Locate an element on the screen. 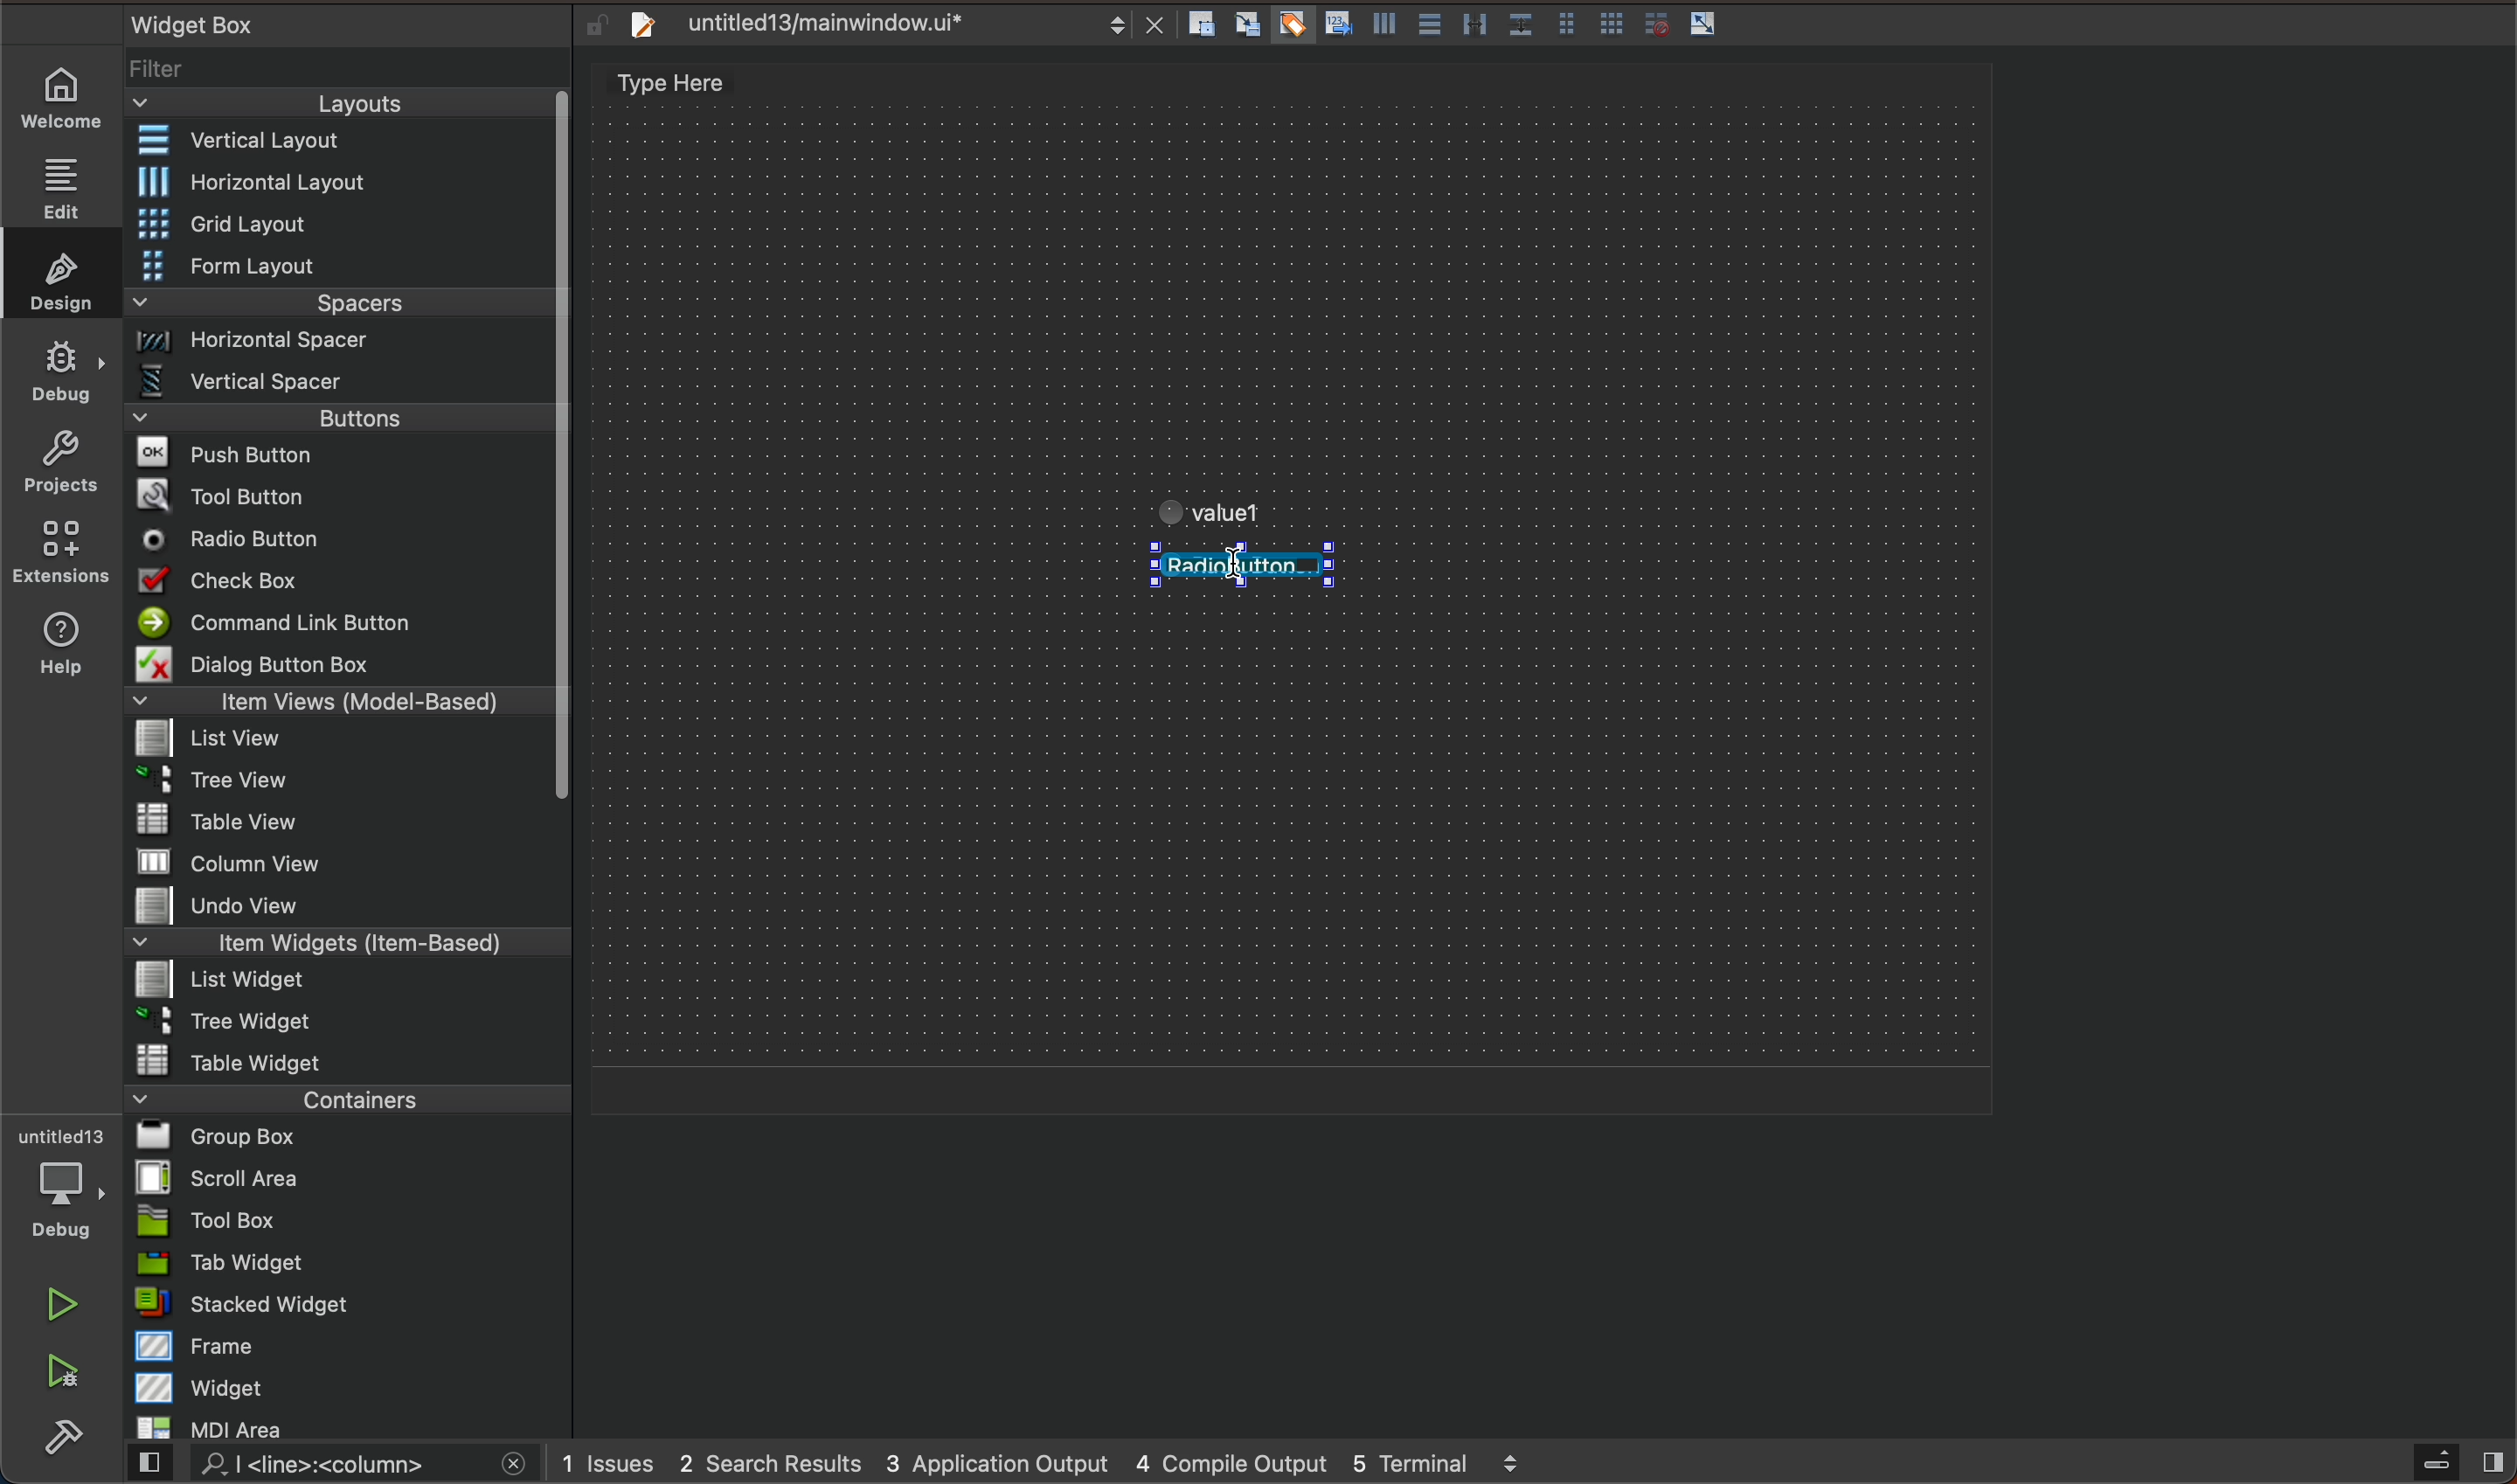  spacers is located at coordinates (342, 310).